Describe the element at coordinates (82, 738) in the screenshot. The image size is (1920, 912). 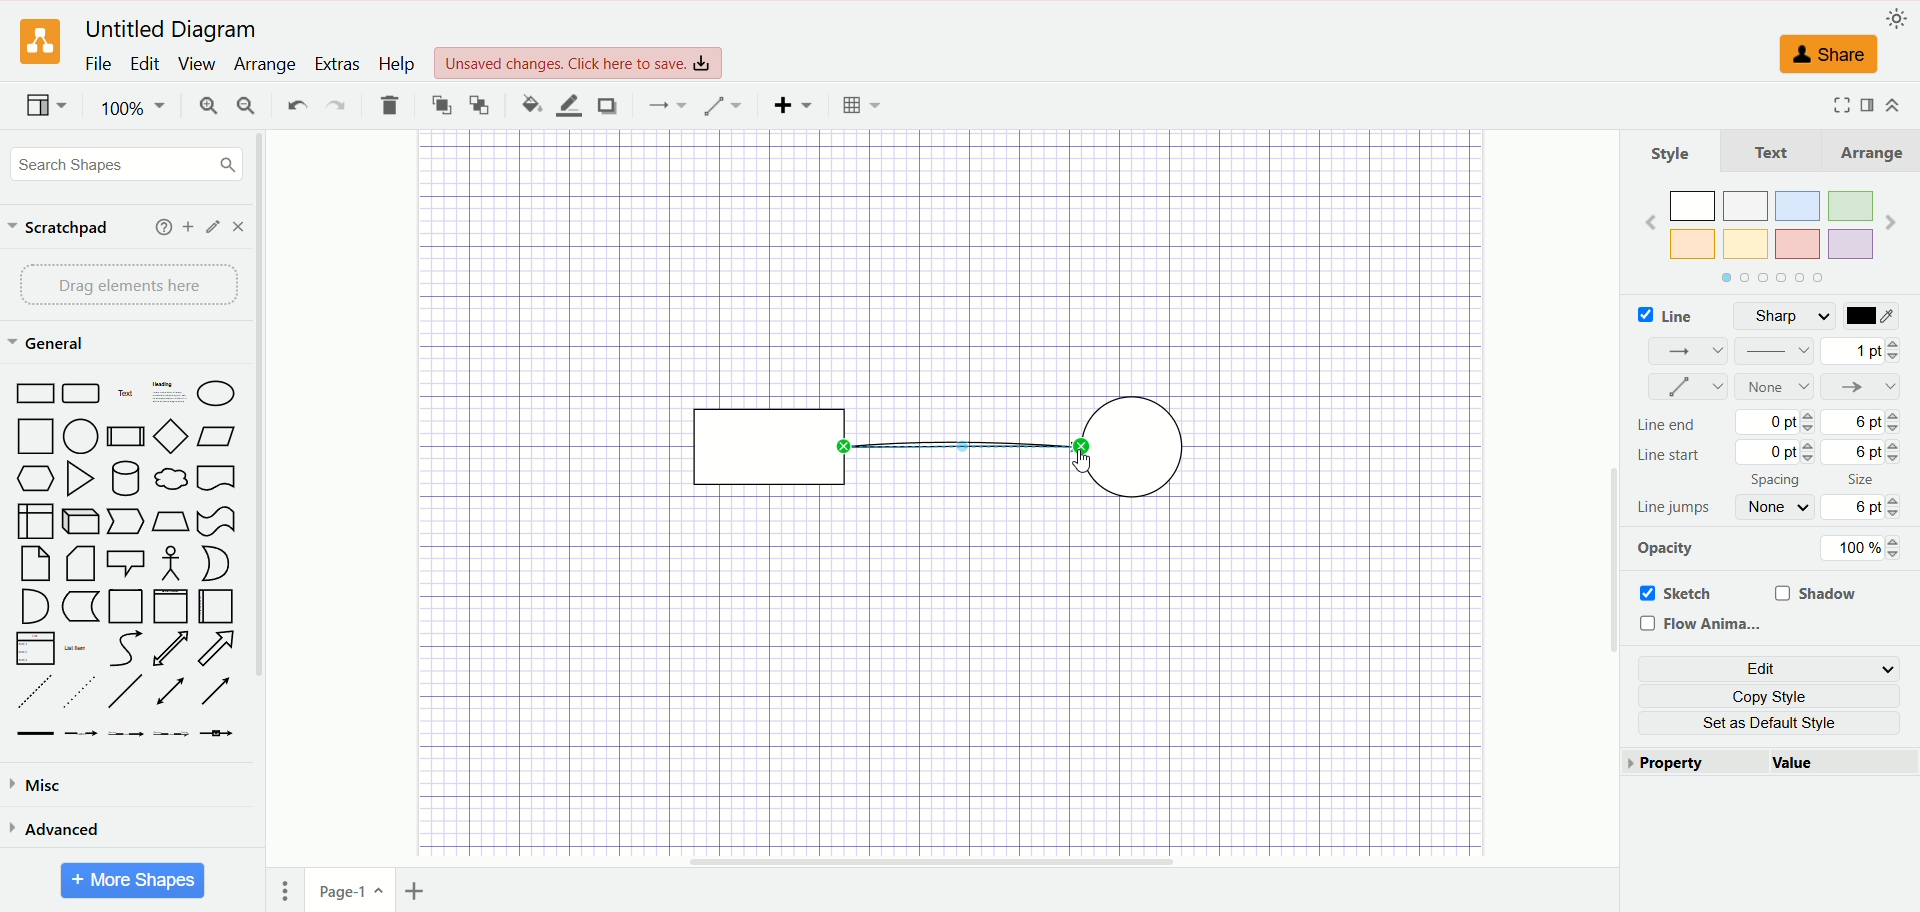
I see `Connector with Label` at that location.